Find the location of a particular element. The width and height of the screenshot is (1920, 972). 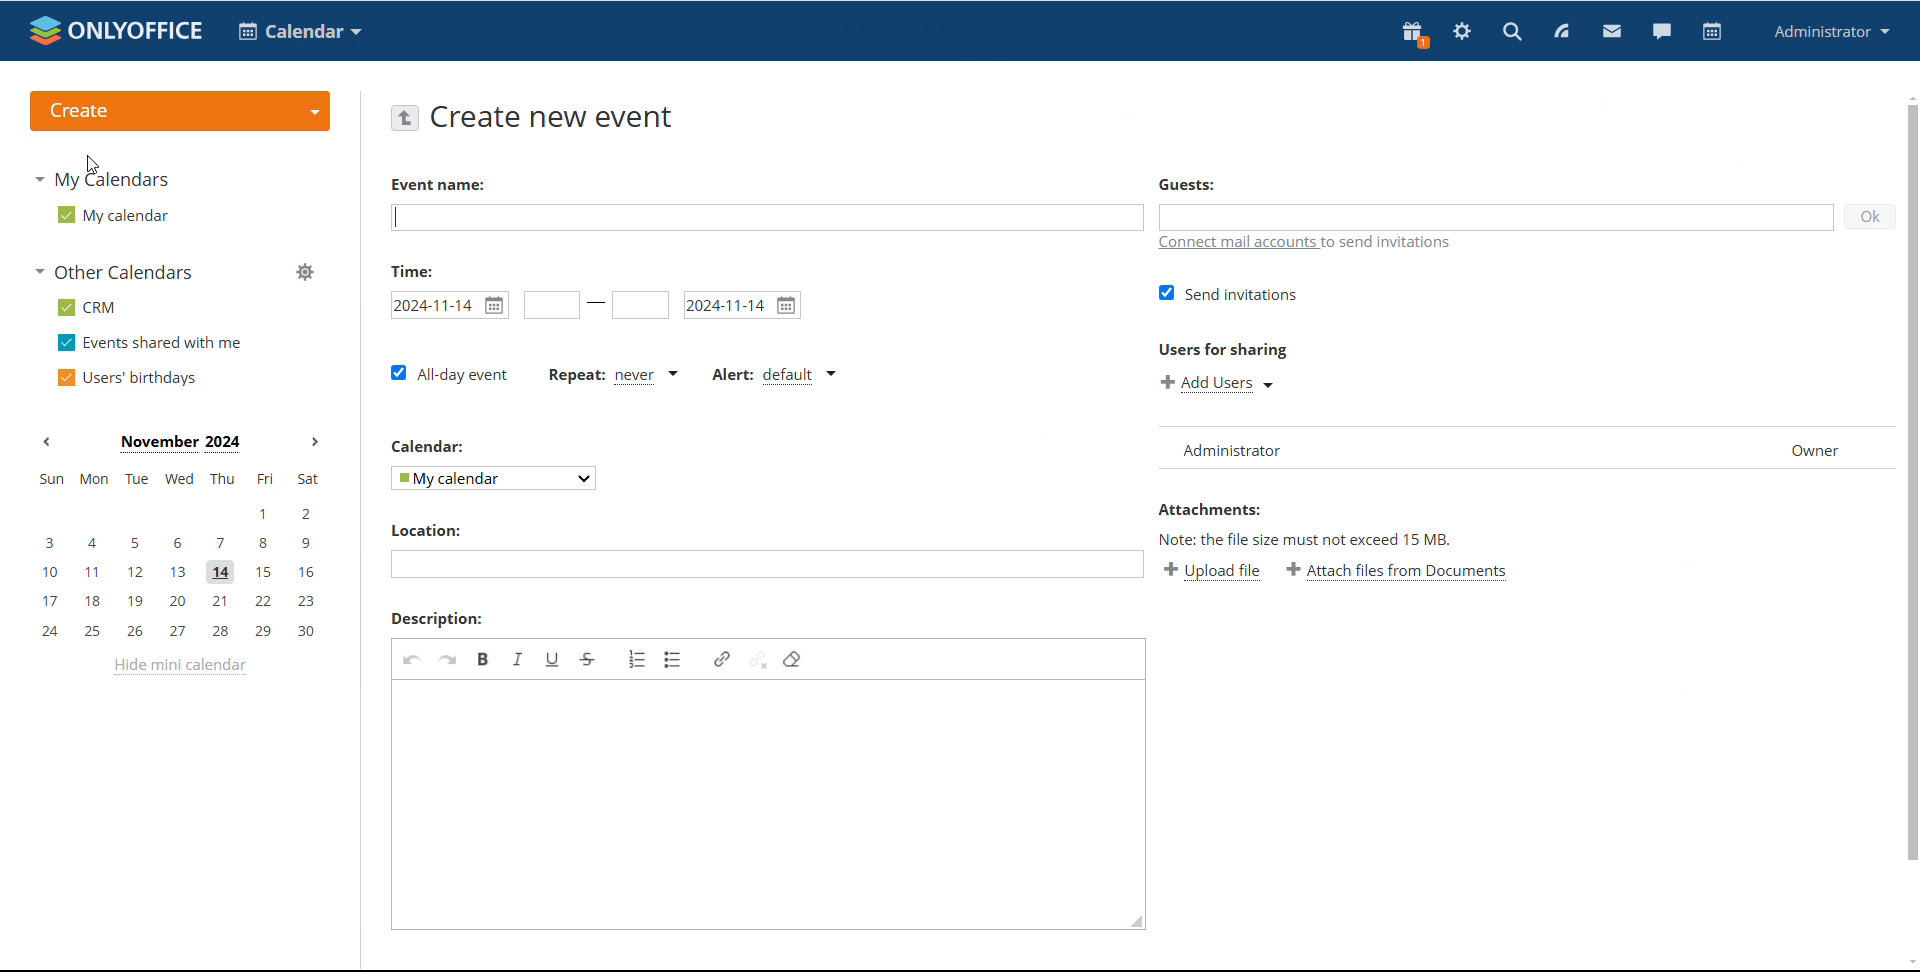

scroll up is located at coordinates (1908, 96).